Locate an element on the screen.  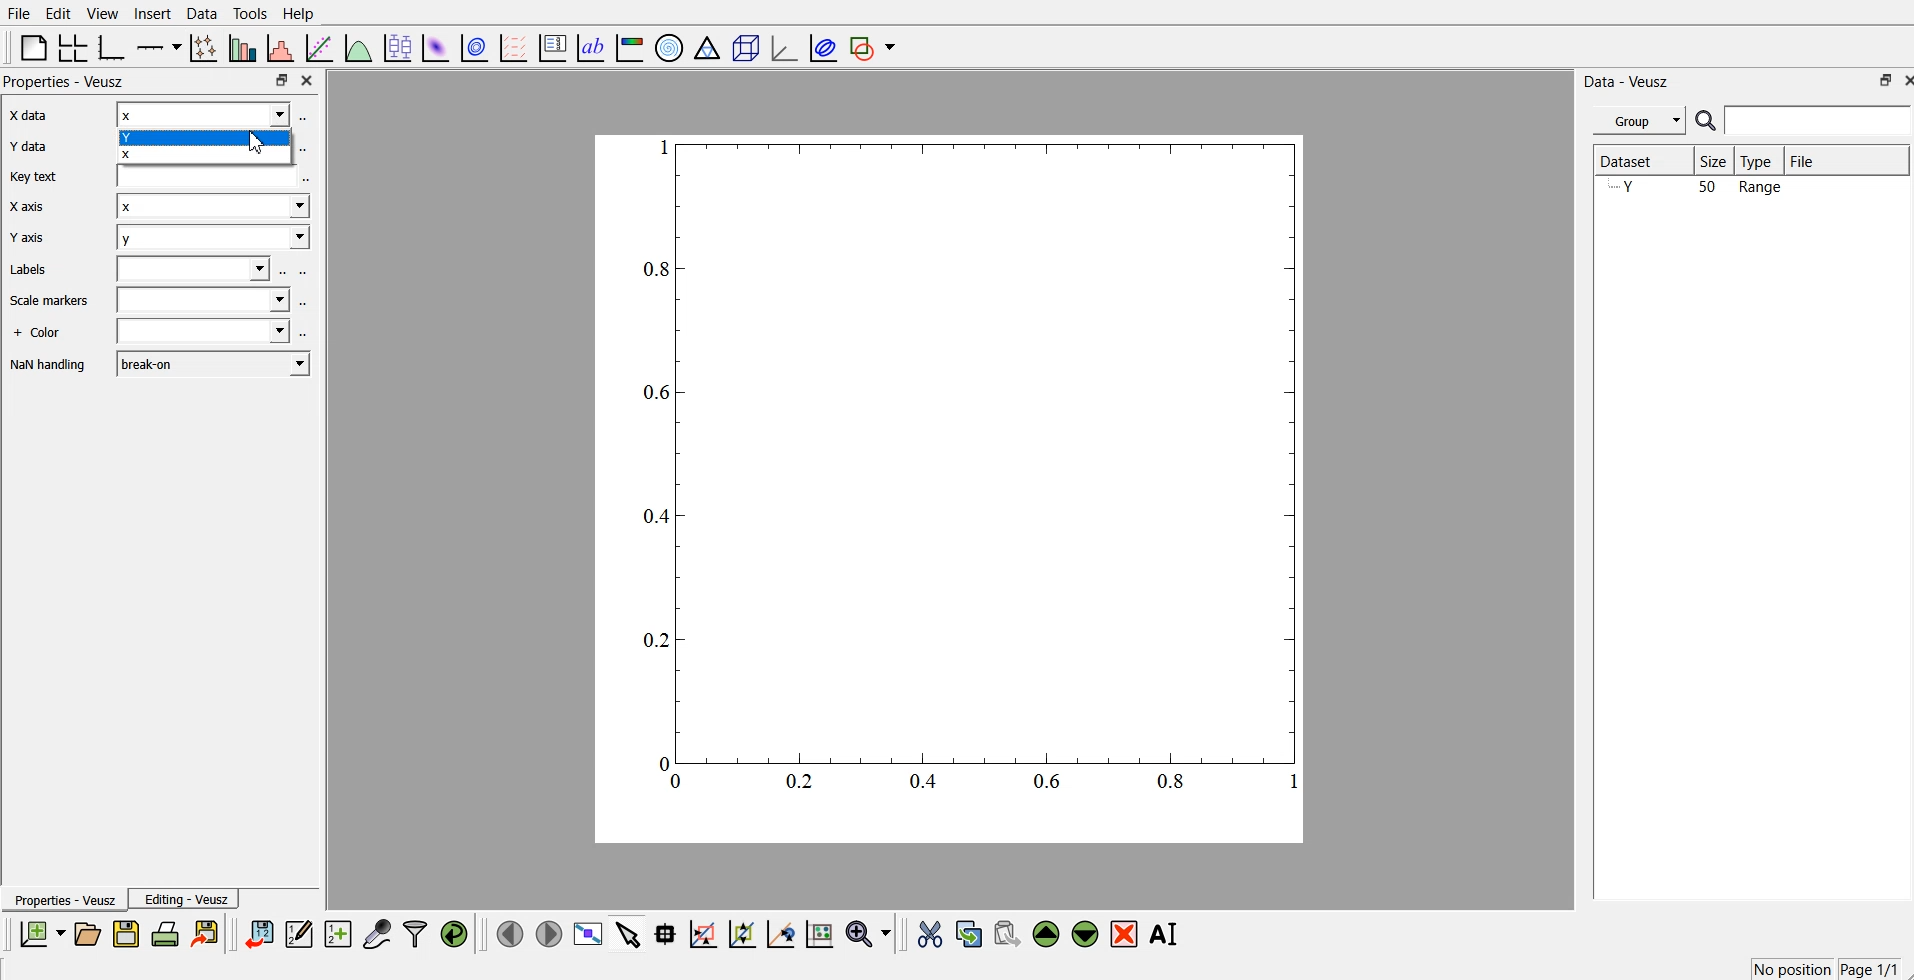
export document is located at coordinates (206, 935).